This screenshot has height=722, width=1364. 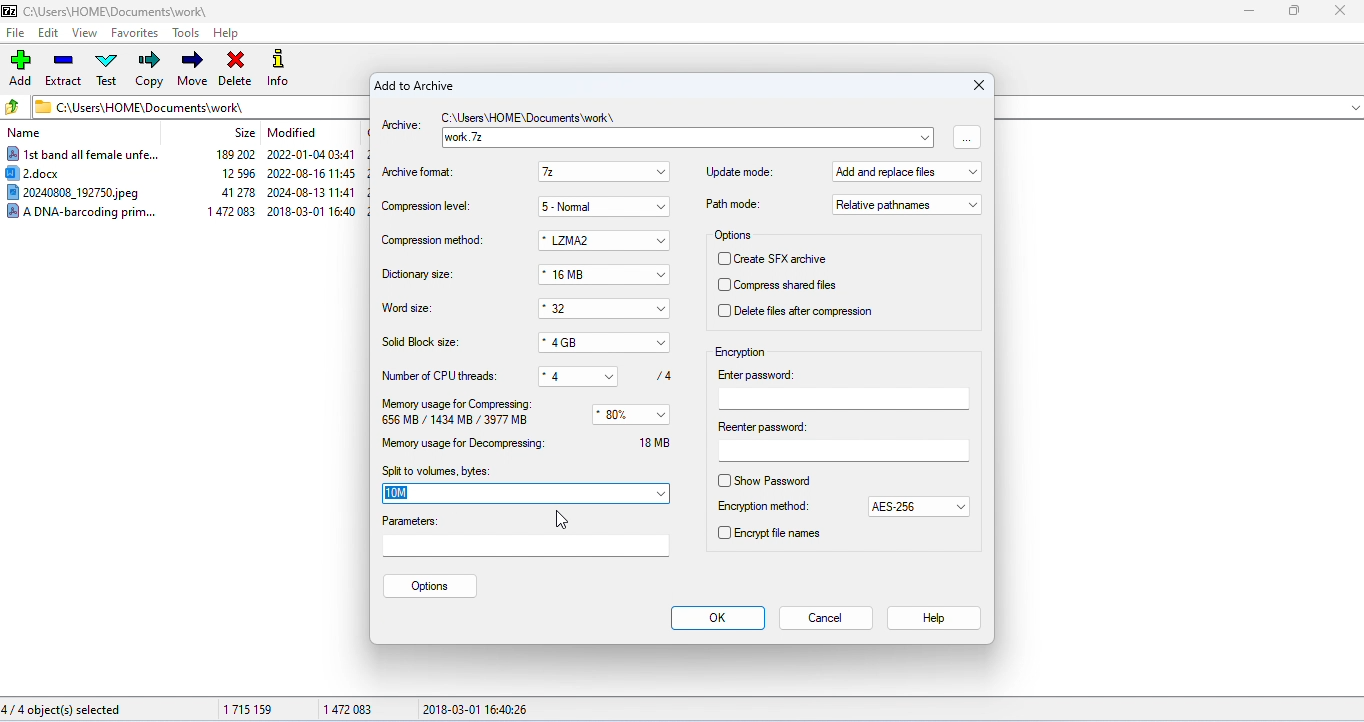 I want to click on , so click(x=663, y=276).